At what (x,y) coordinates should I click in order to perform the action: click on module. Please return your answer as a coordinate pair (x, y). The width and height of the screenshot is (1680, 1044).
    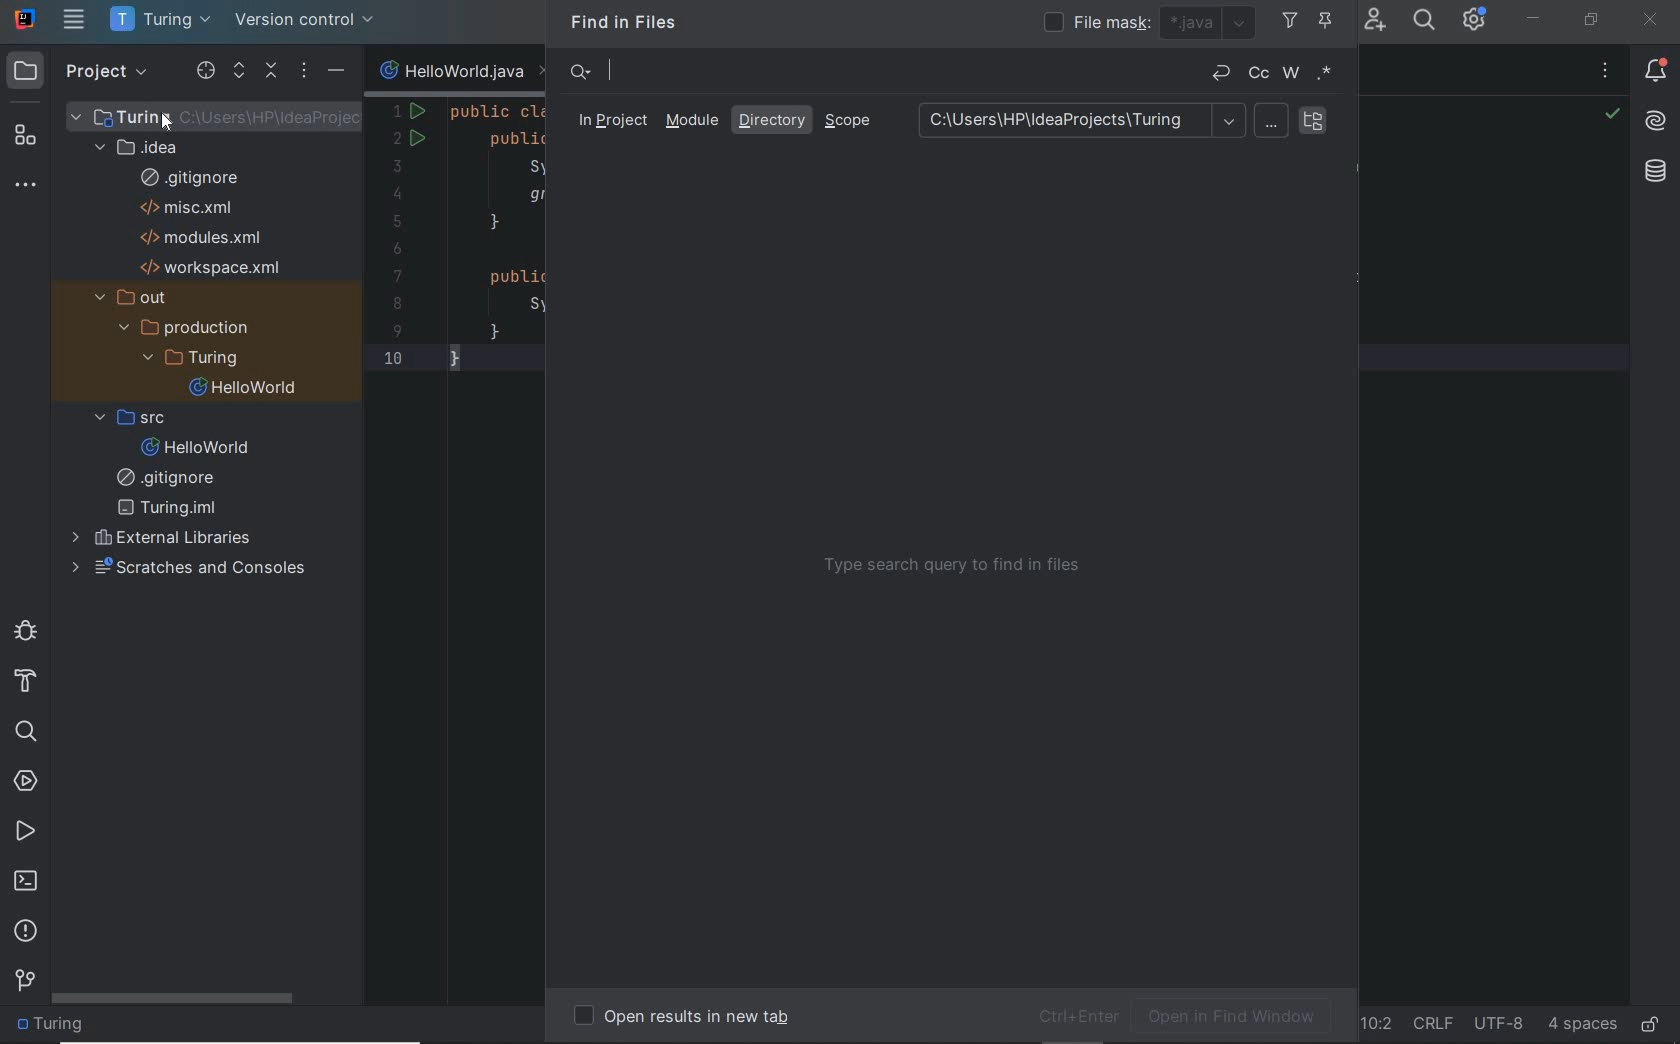
    Looking at the image, I should click on (691, 121).